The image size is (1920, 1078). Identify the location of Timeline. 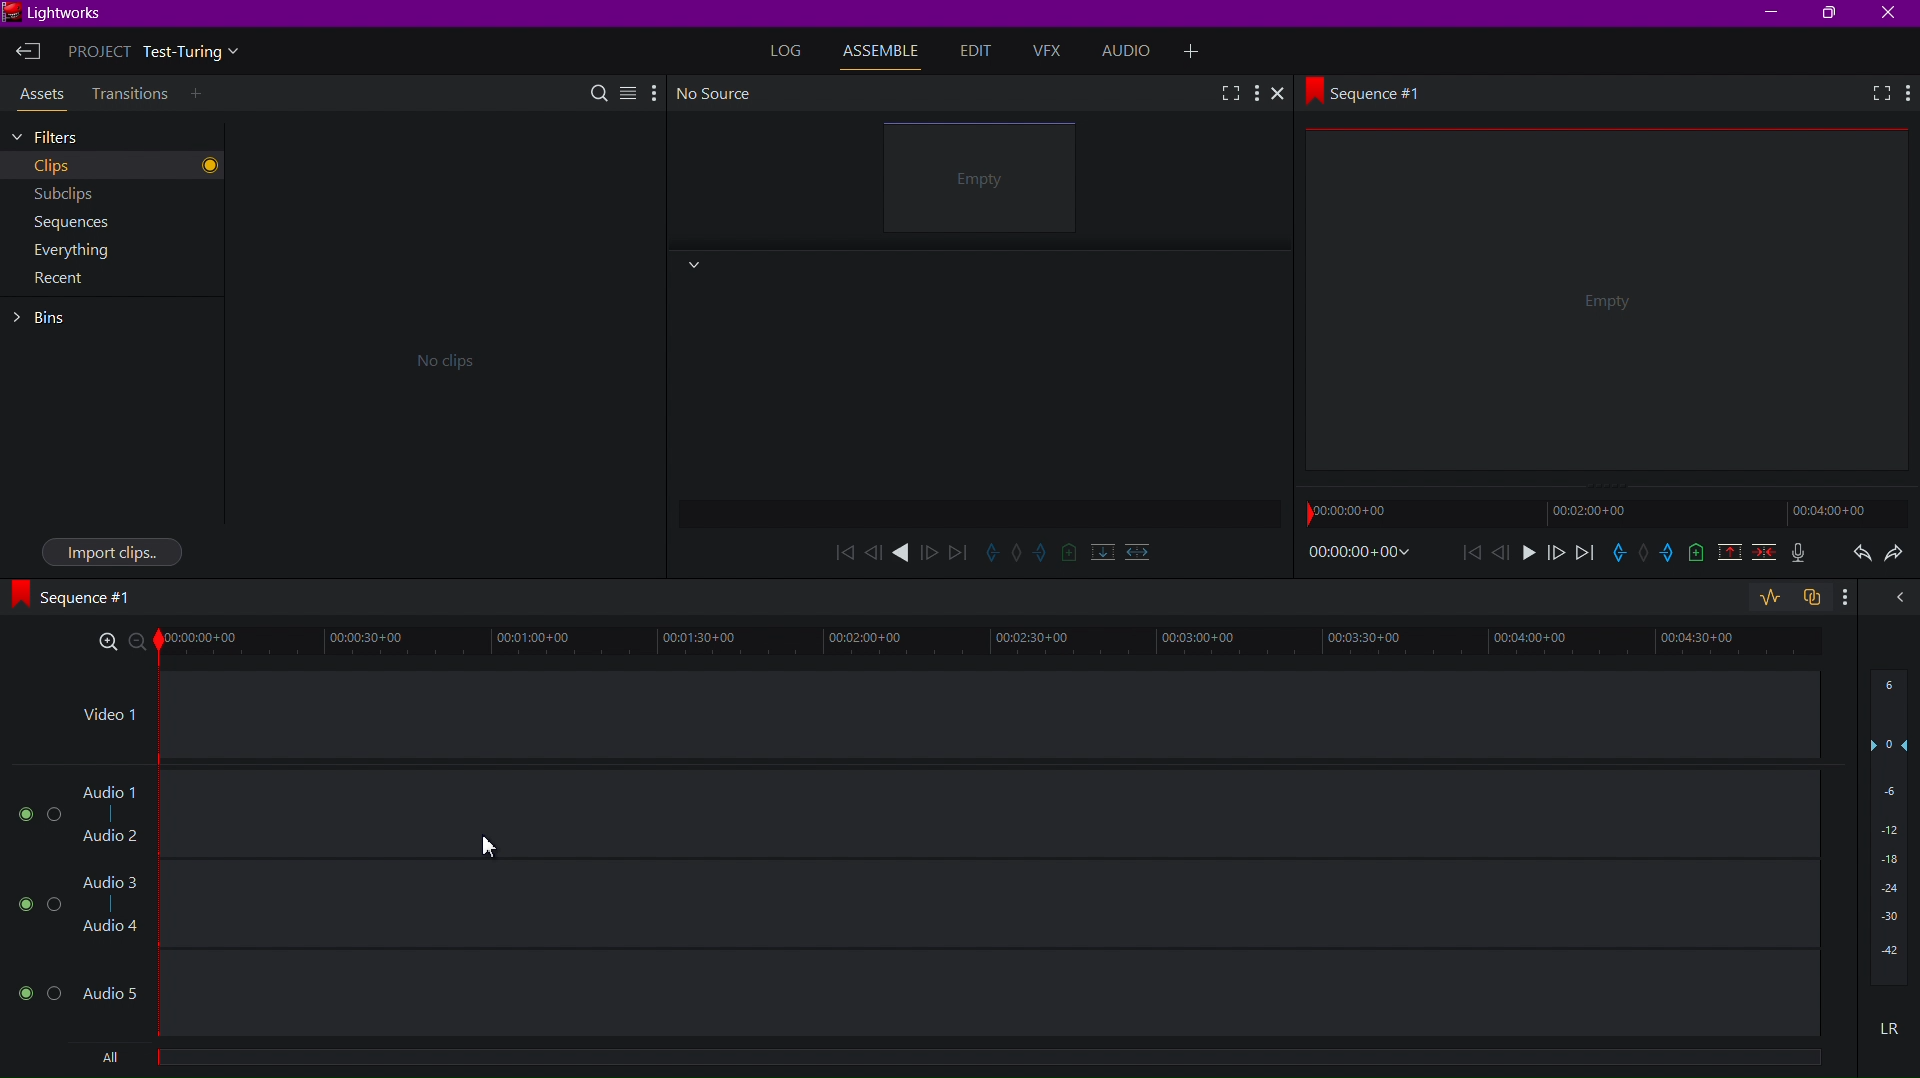
(995, 1065).